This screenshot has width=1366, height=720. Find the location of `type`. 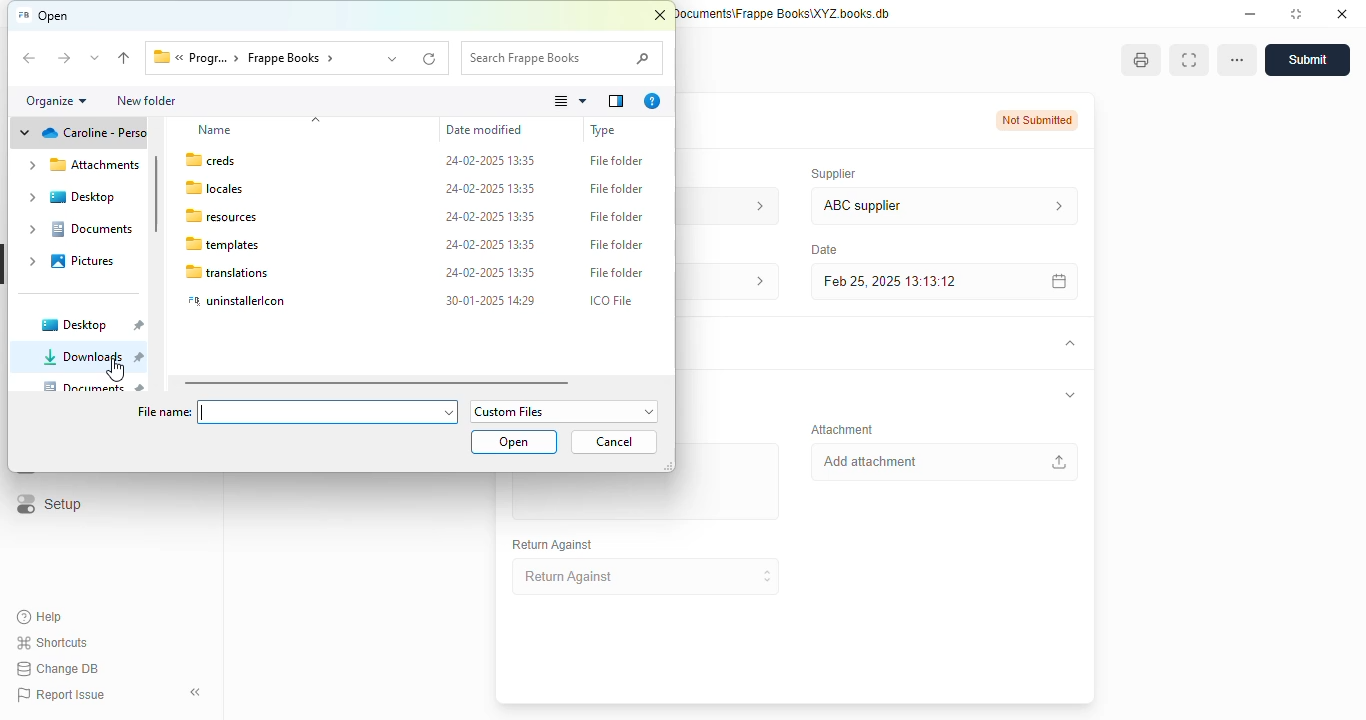

type is located at coordinates (603, 130).